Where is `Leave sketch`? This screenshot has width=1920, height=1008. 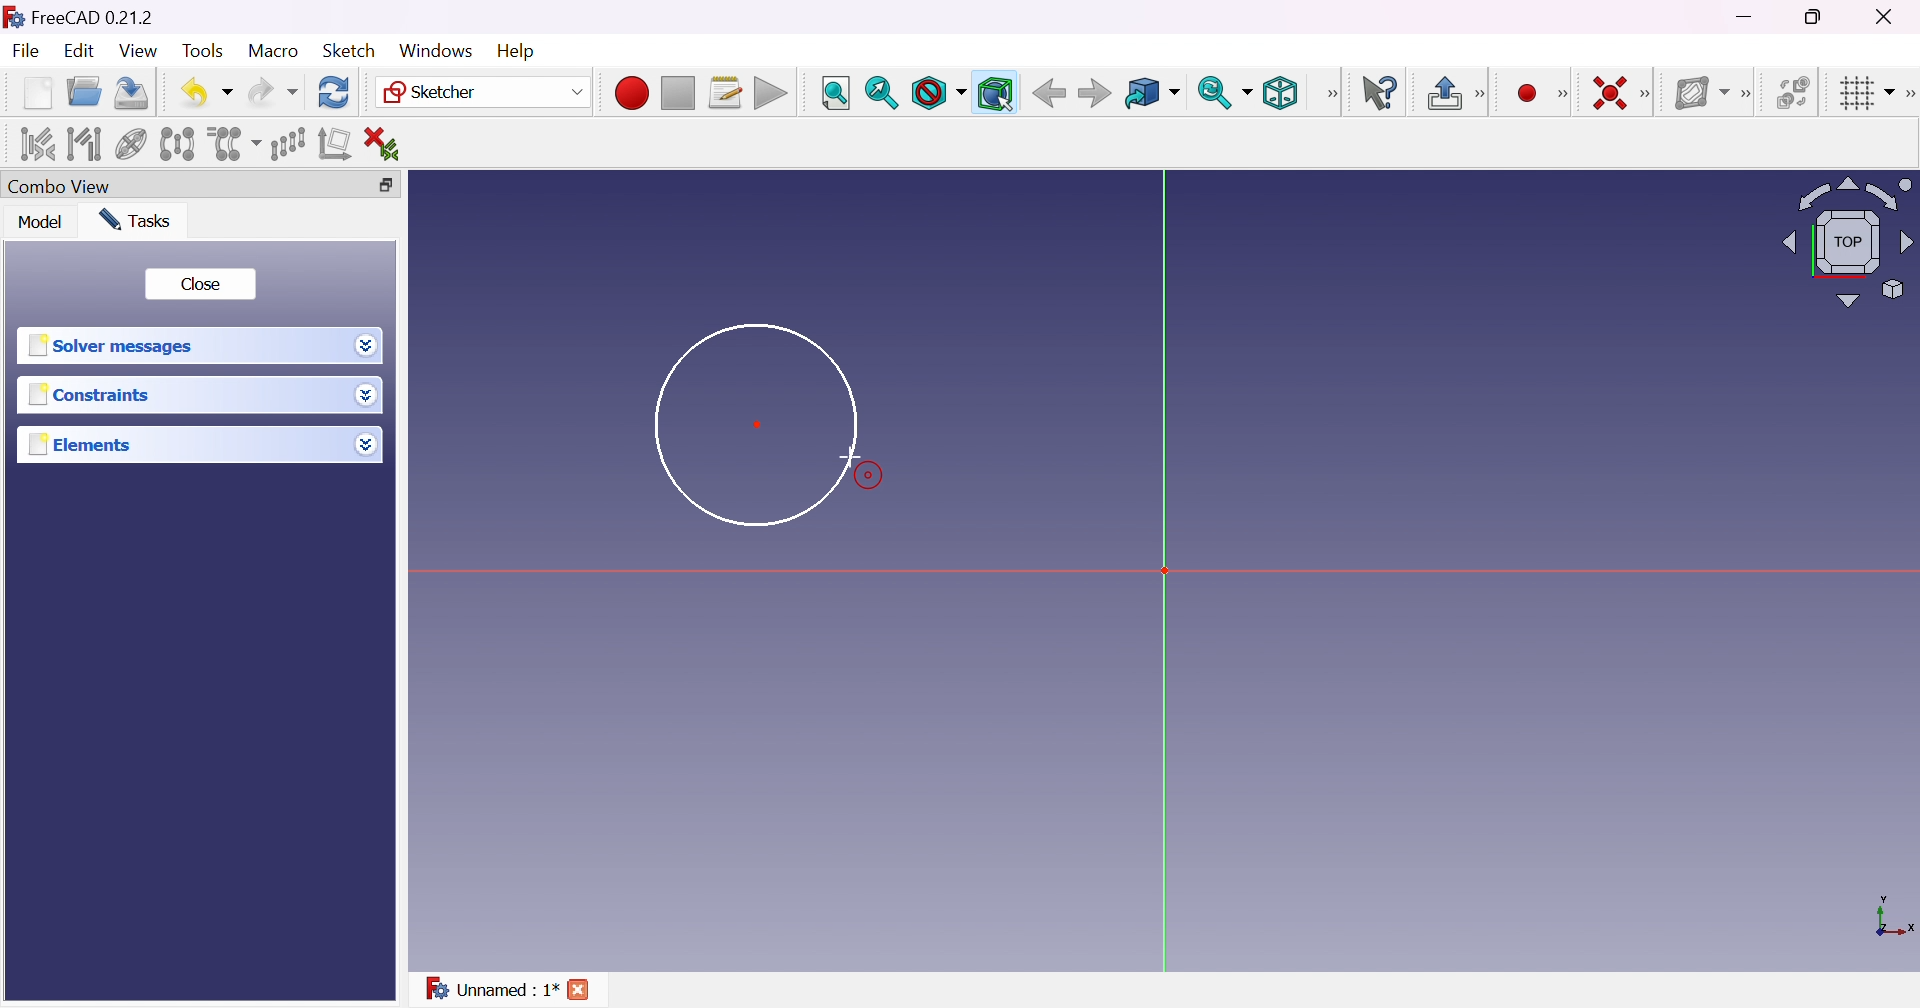
Leave sketch is located at coordinates (1442, 92).